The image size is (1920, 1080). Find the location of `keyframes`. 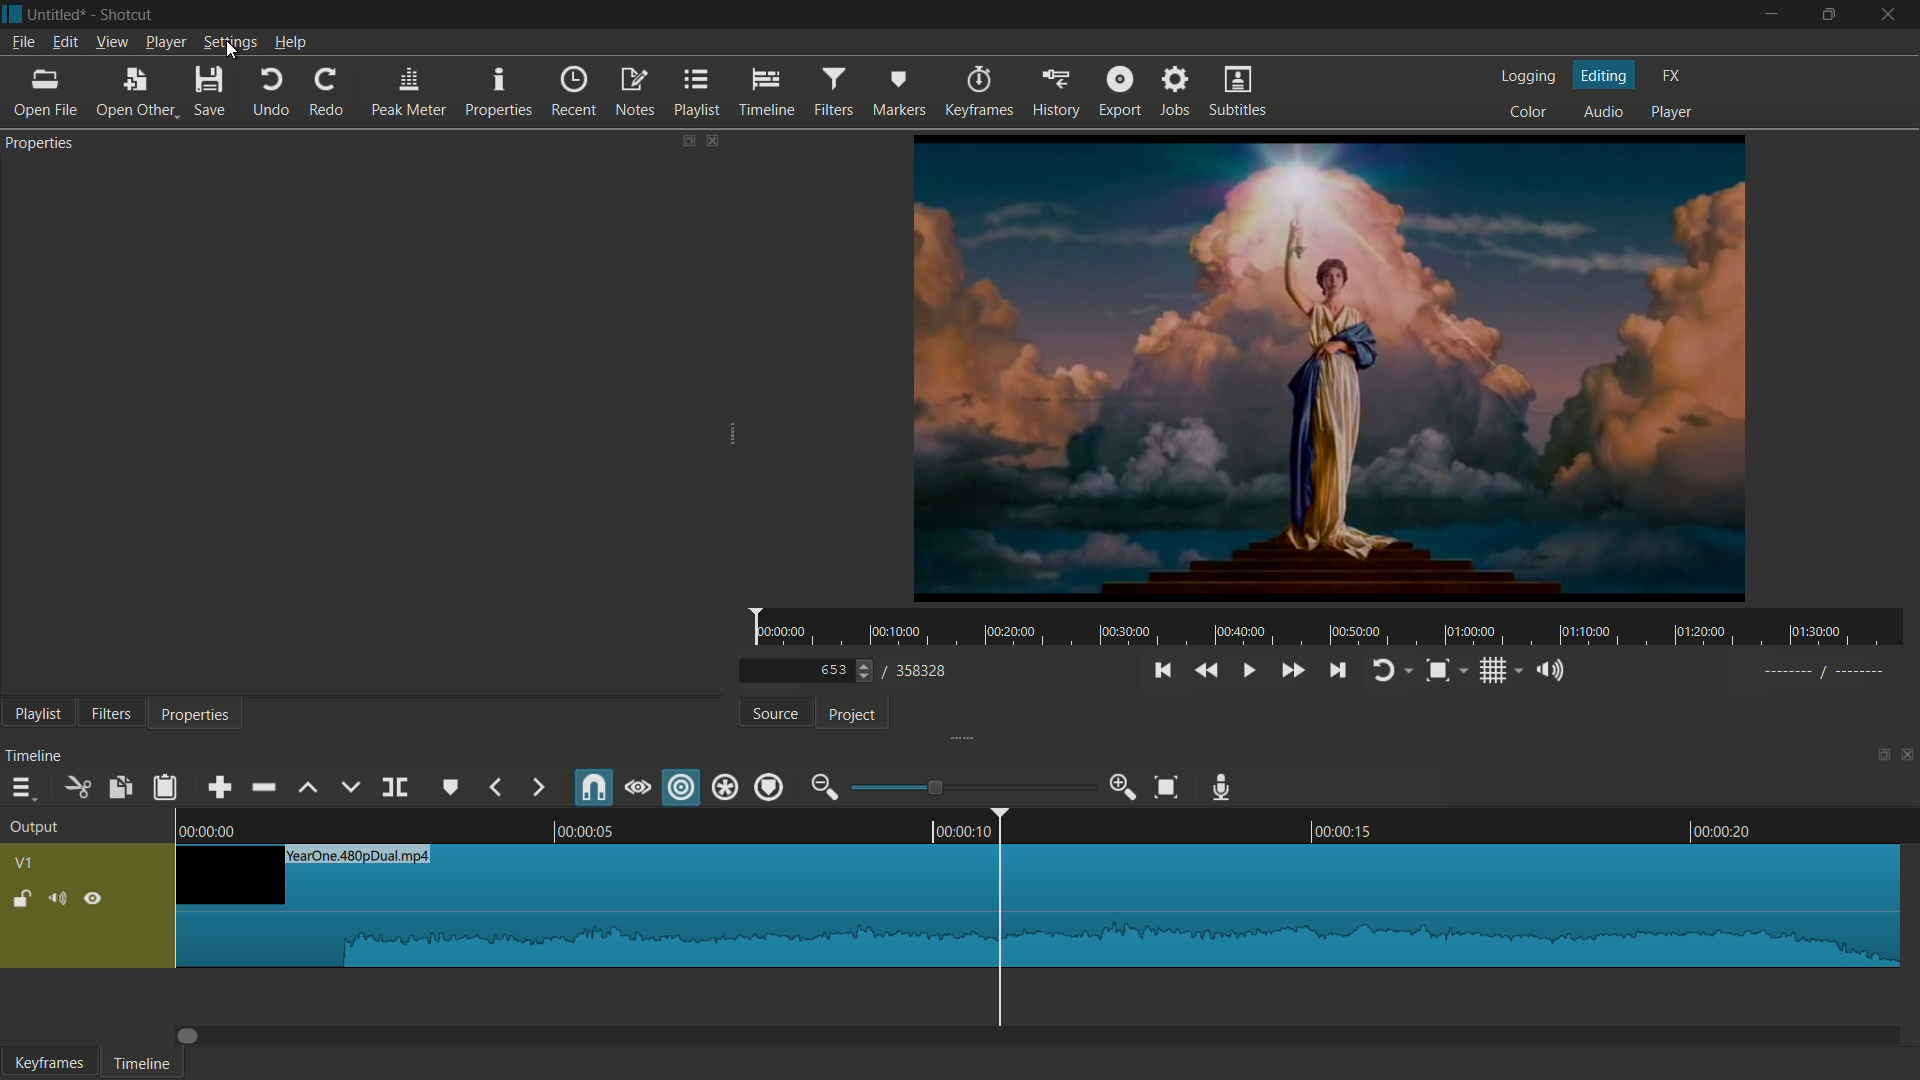

keyframes is located at coordinates (980, 91).